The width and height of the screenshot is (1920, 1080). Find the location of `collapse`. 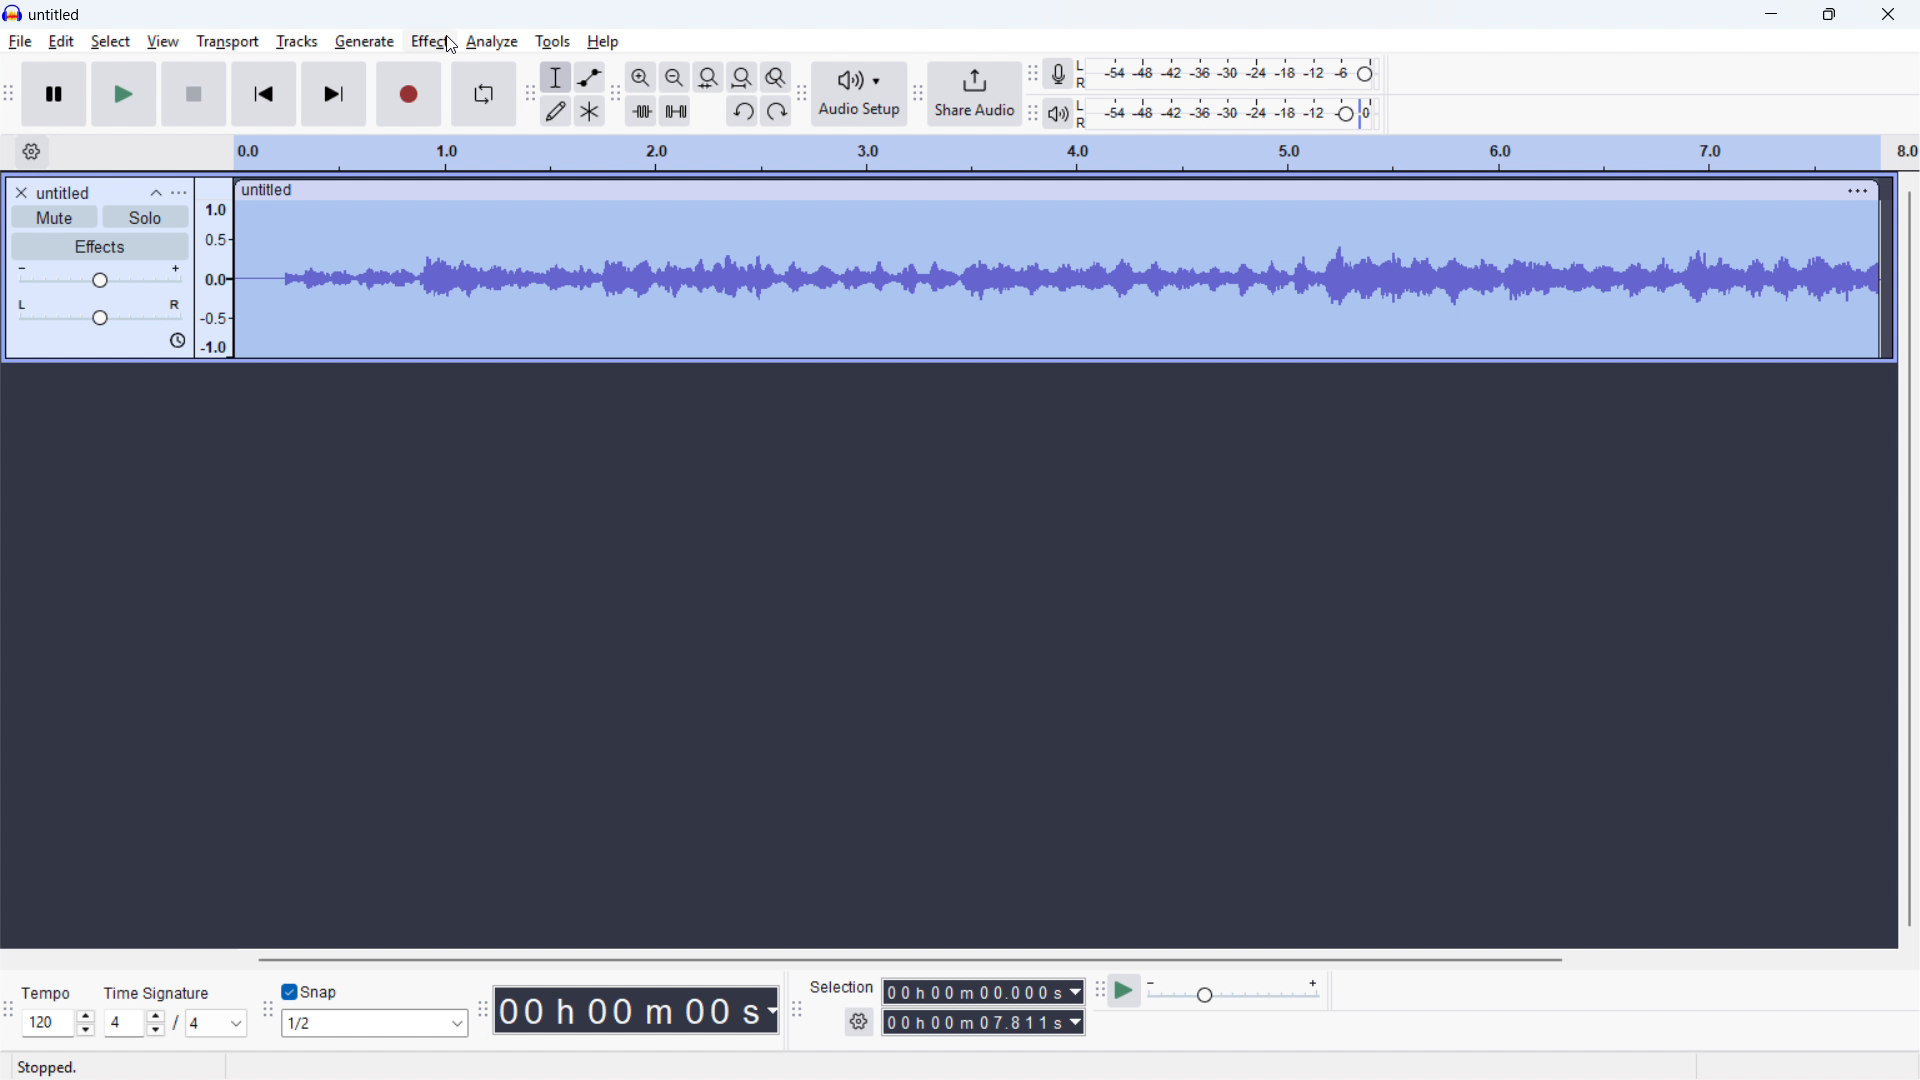

collapse is located at coordinates (156, 192).